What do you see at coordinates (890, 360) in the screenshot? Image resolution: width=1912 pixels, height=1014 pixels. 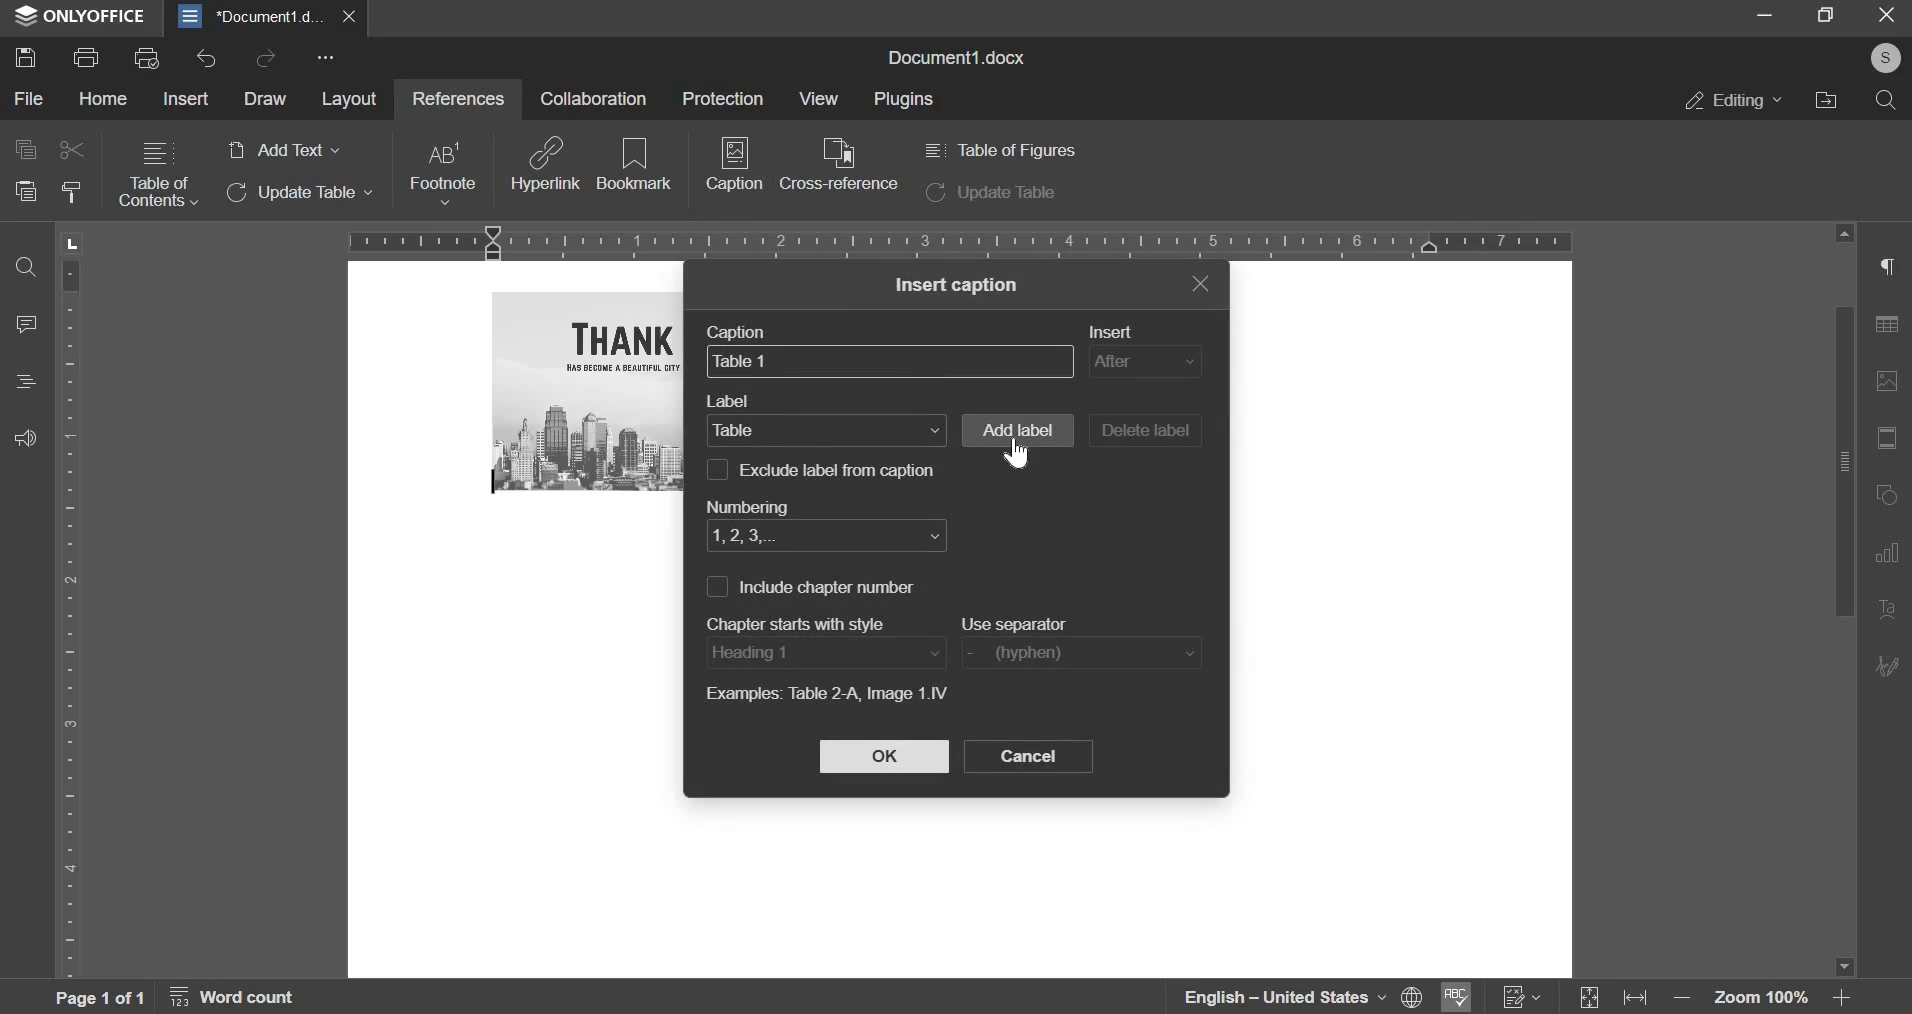 I see `caption` at bounding box center [890, 360].